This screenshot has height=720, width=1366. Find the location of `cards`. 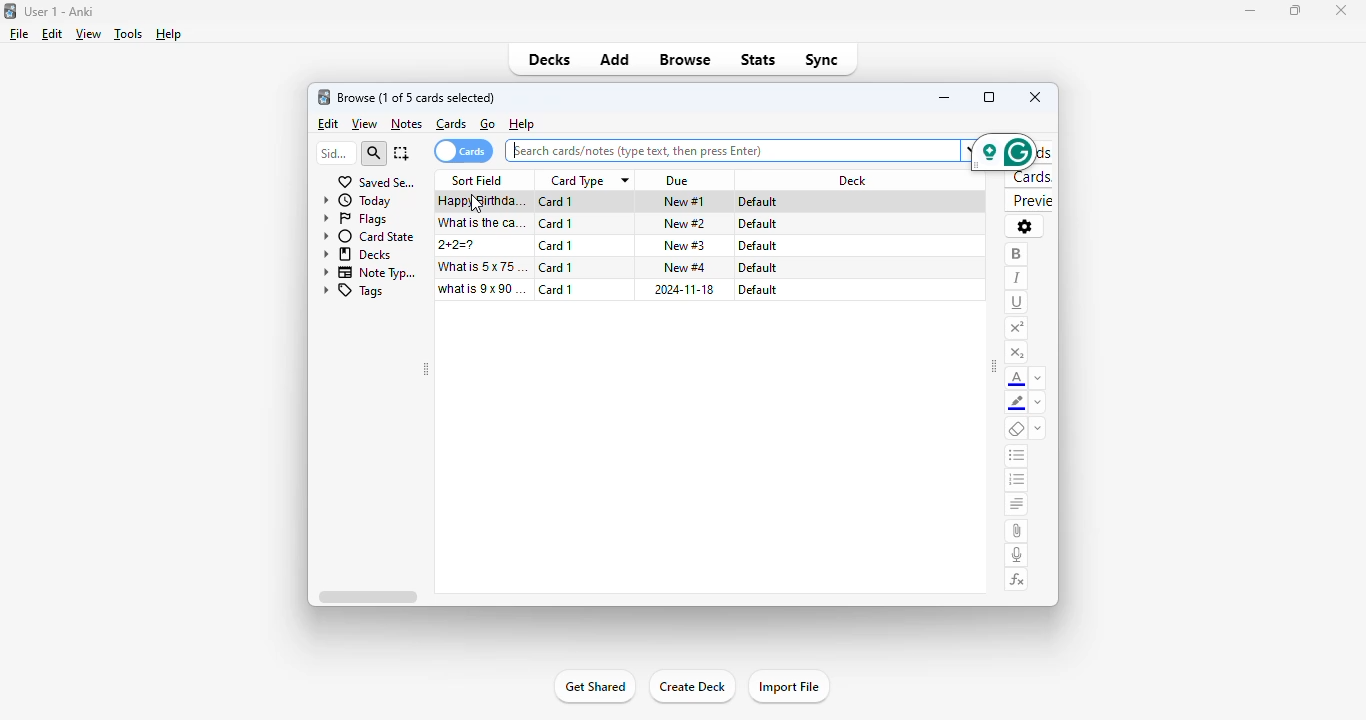

cards is located at coordinates (451, 124).